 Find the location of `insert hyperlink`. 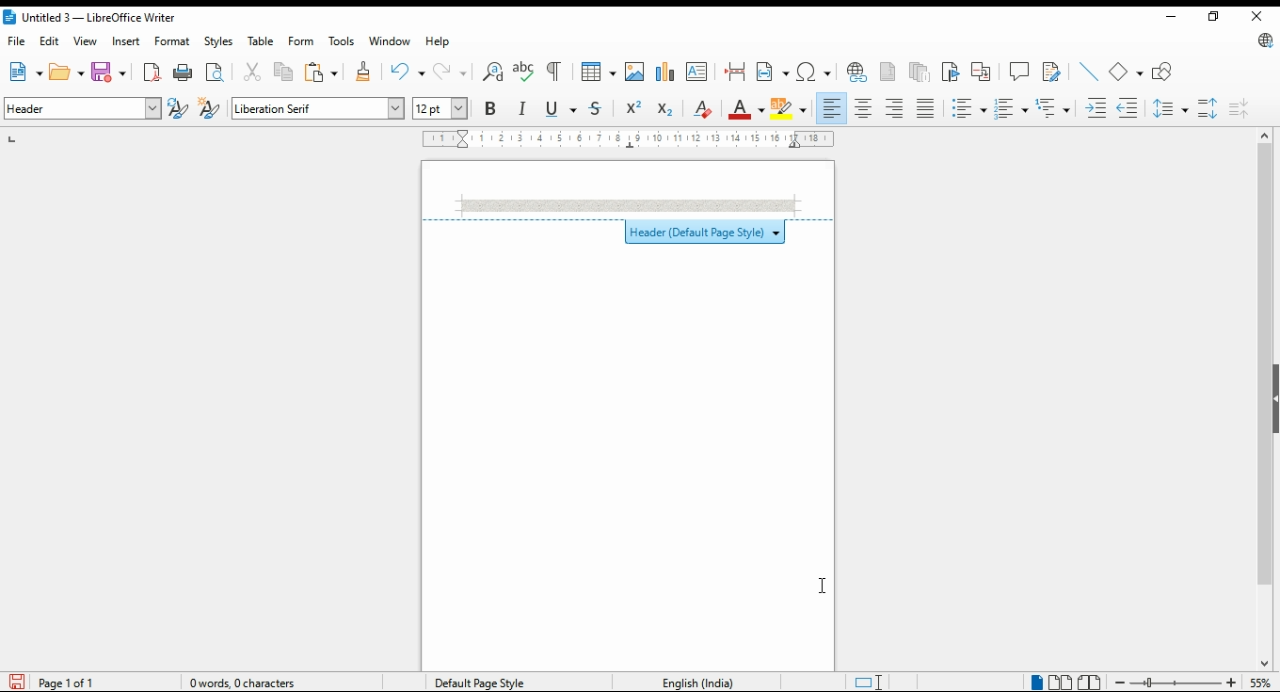

insert hyperlink is located at coordinates (858, 72).